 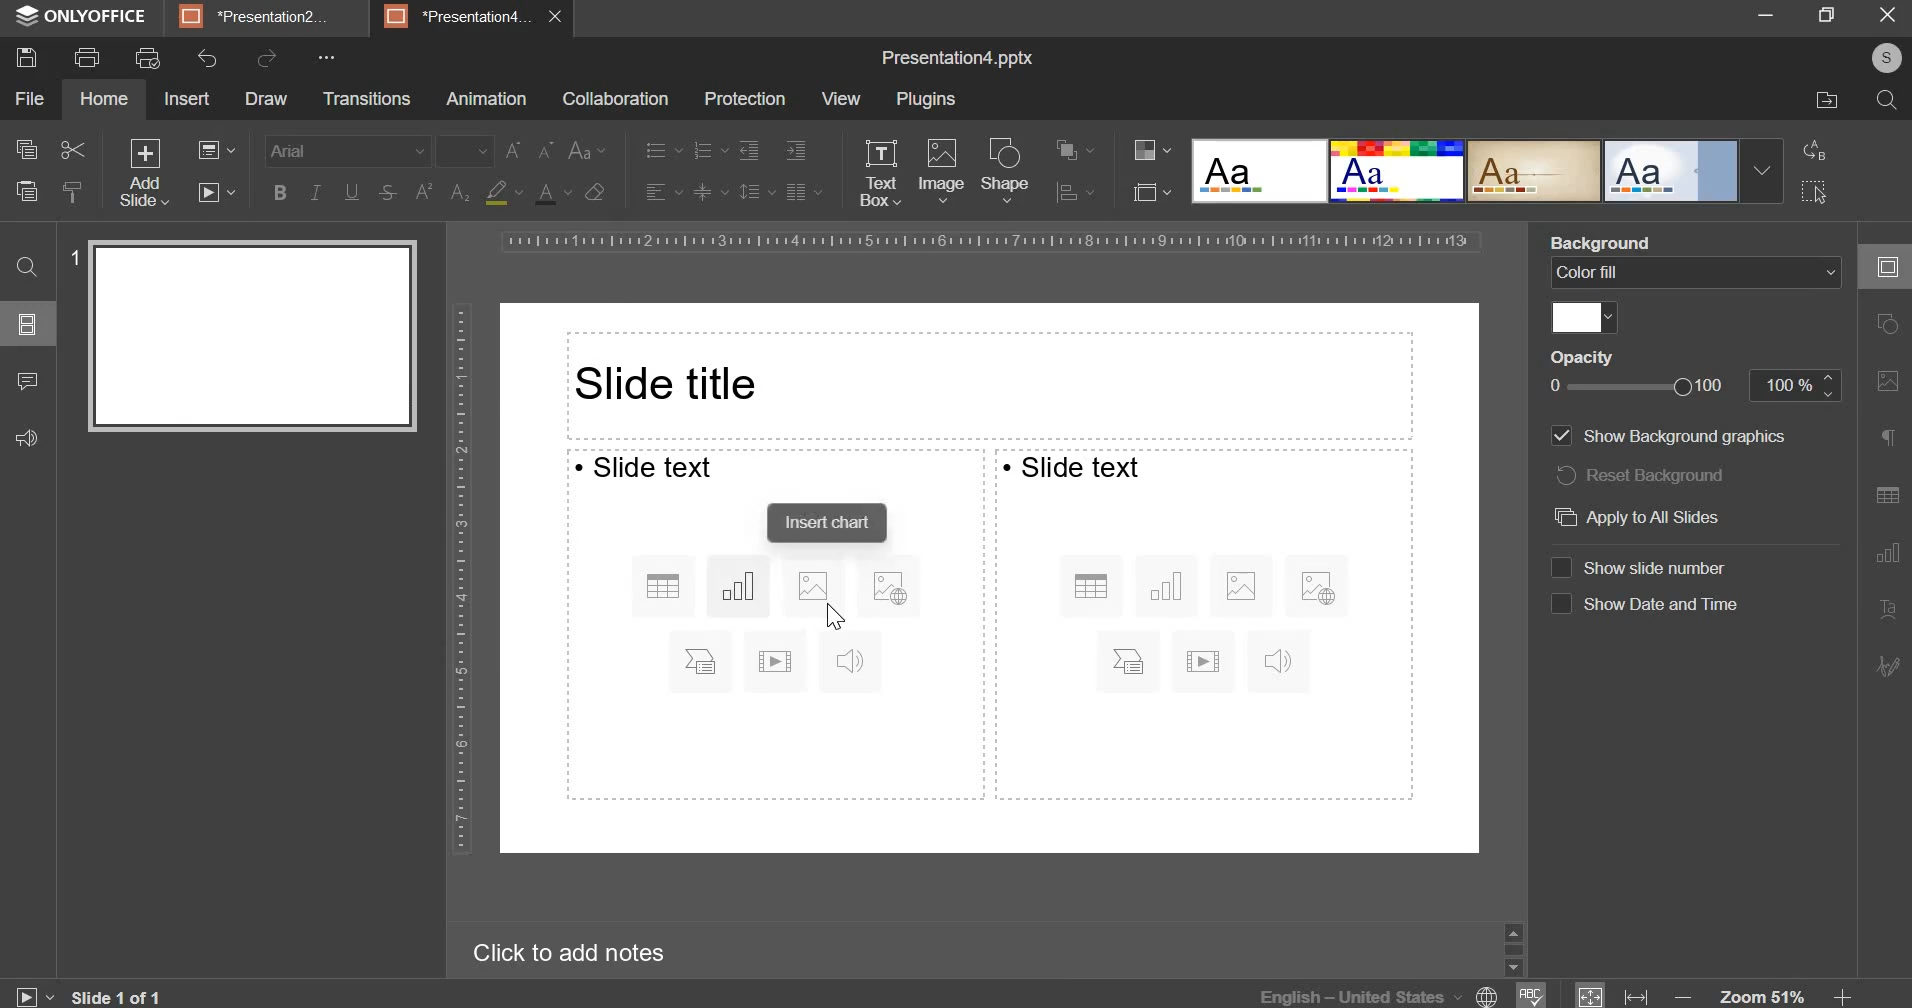 What do you see at coordinates (614, 101) in the screenshot?
I see `collaboration` at bounding box center [614, 101].